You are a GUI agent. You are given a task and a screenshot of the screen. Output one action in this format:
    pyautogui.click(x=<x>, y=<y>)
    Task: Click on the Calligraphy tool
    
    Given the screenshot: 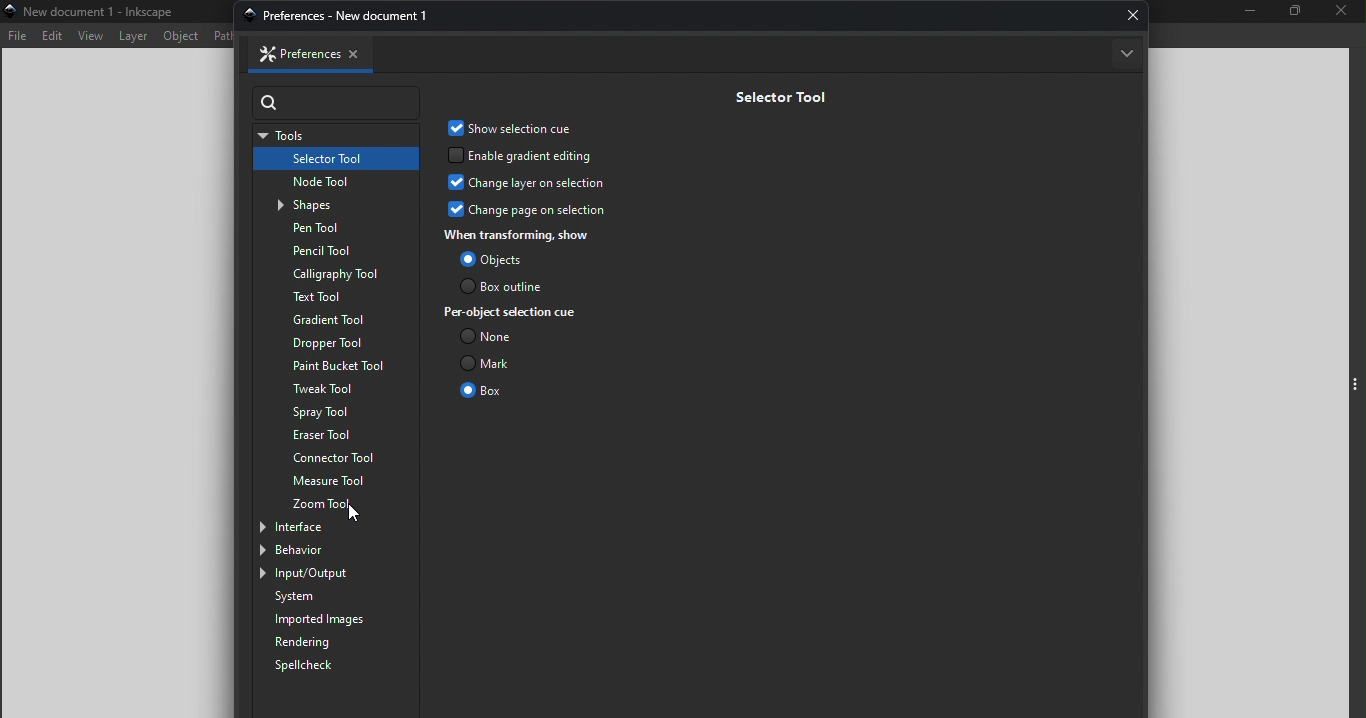 What is the action you would take?
    pyautogui.click(x=330, y=274)
    